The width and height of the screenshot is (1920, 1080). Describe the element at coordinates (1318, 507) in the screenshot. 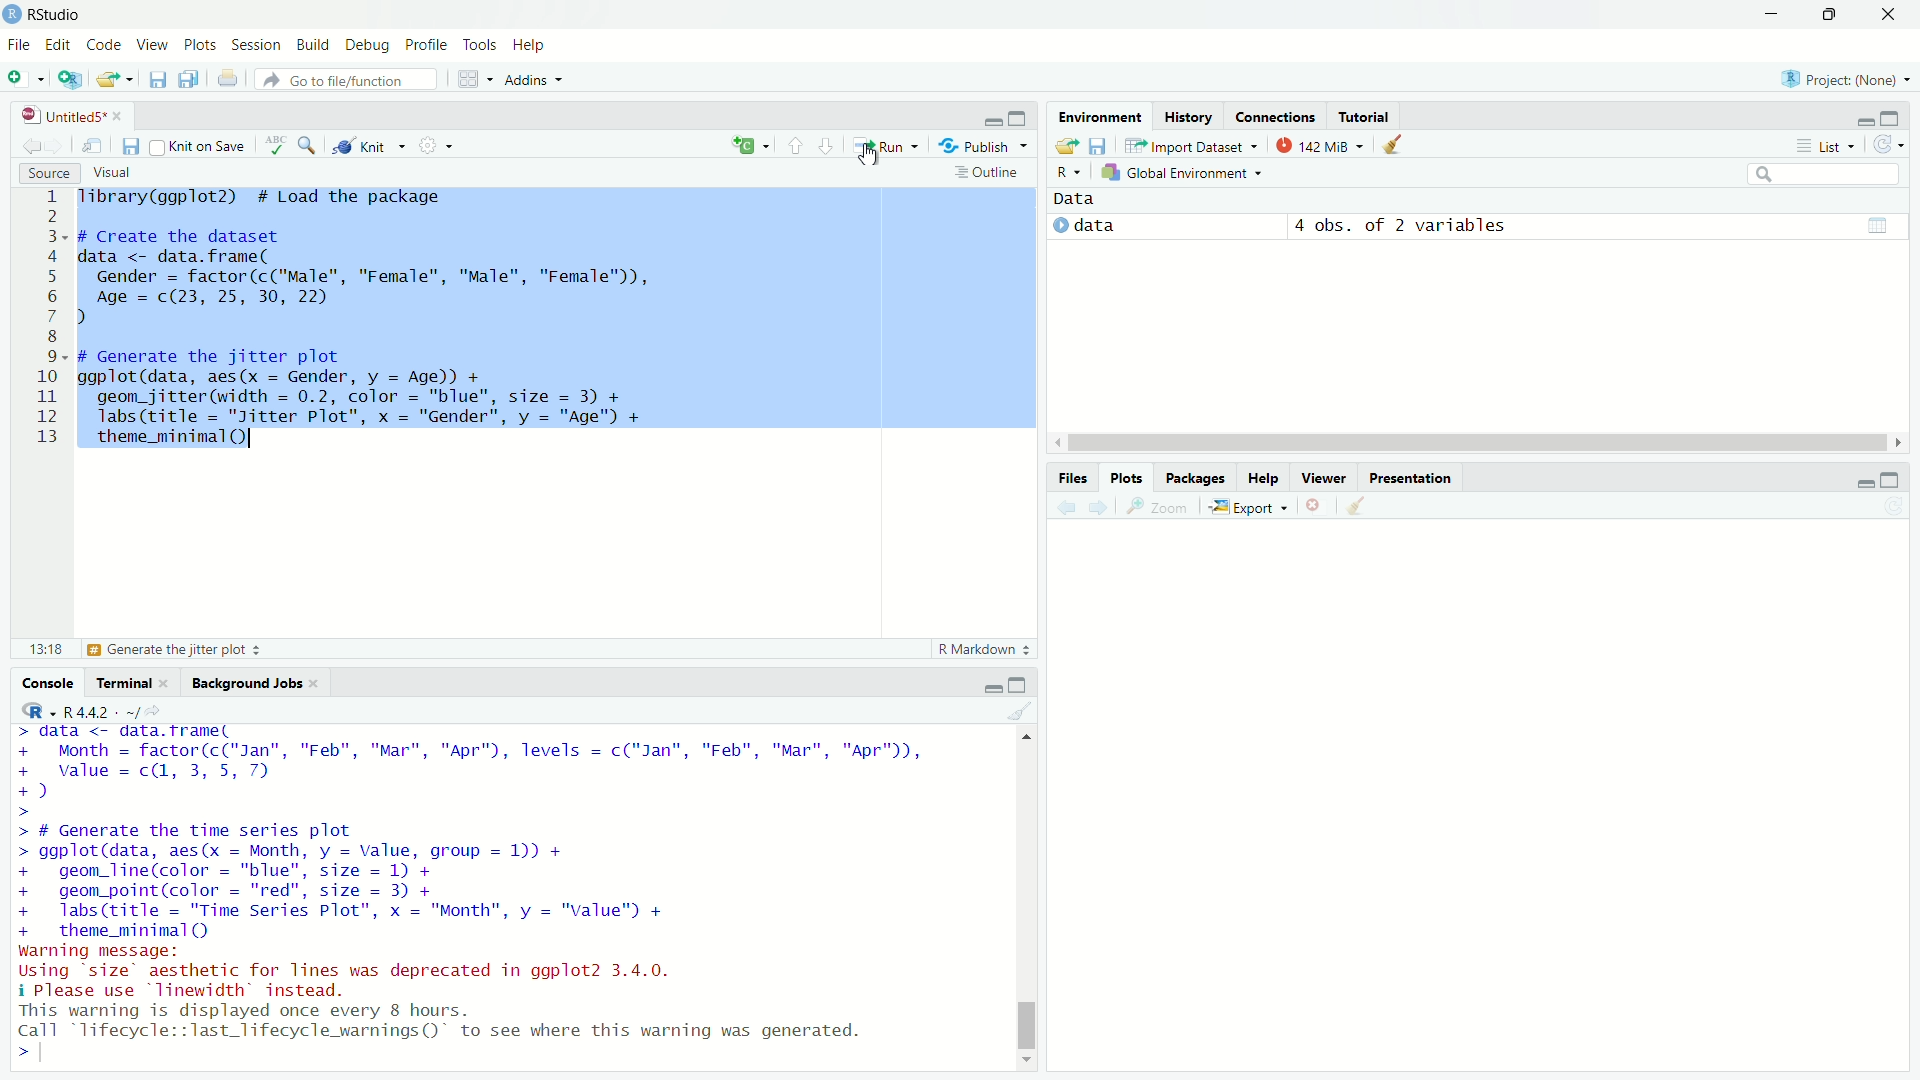

I see `remove the current plot` at that location.